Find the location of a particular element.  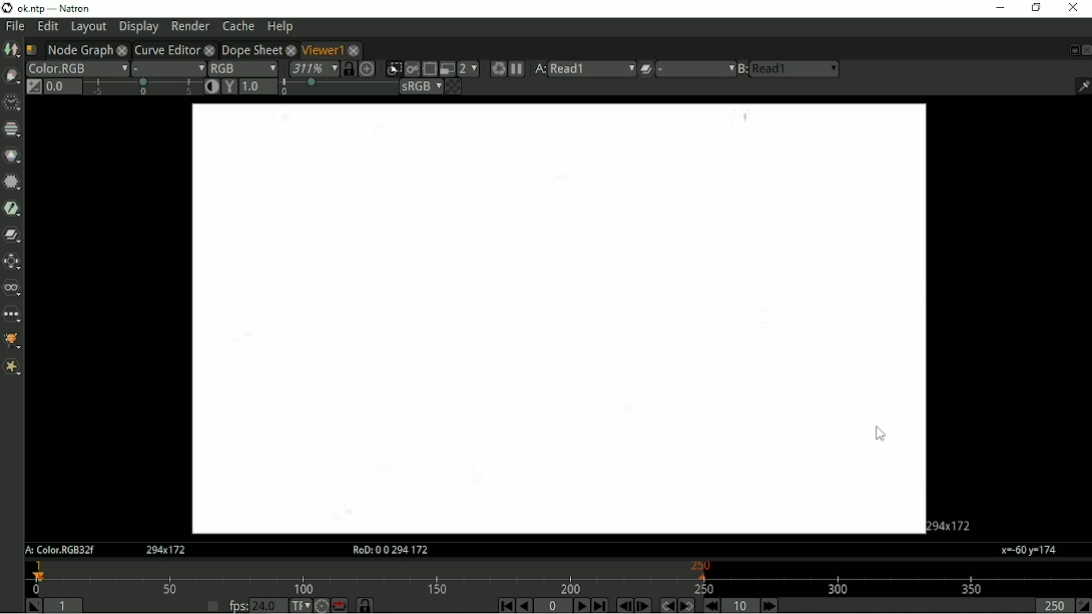

Checkerboard is located at coordinates (454, 88).